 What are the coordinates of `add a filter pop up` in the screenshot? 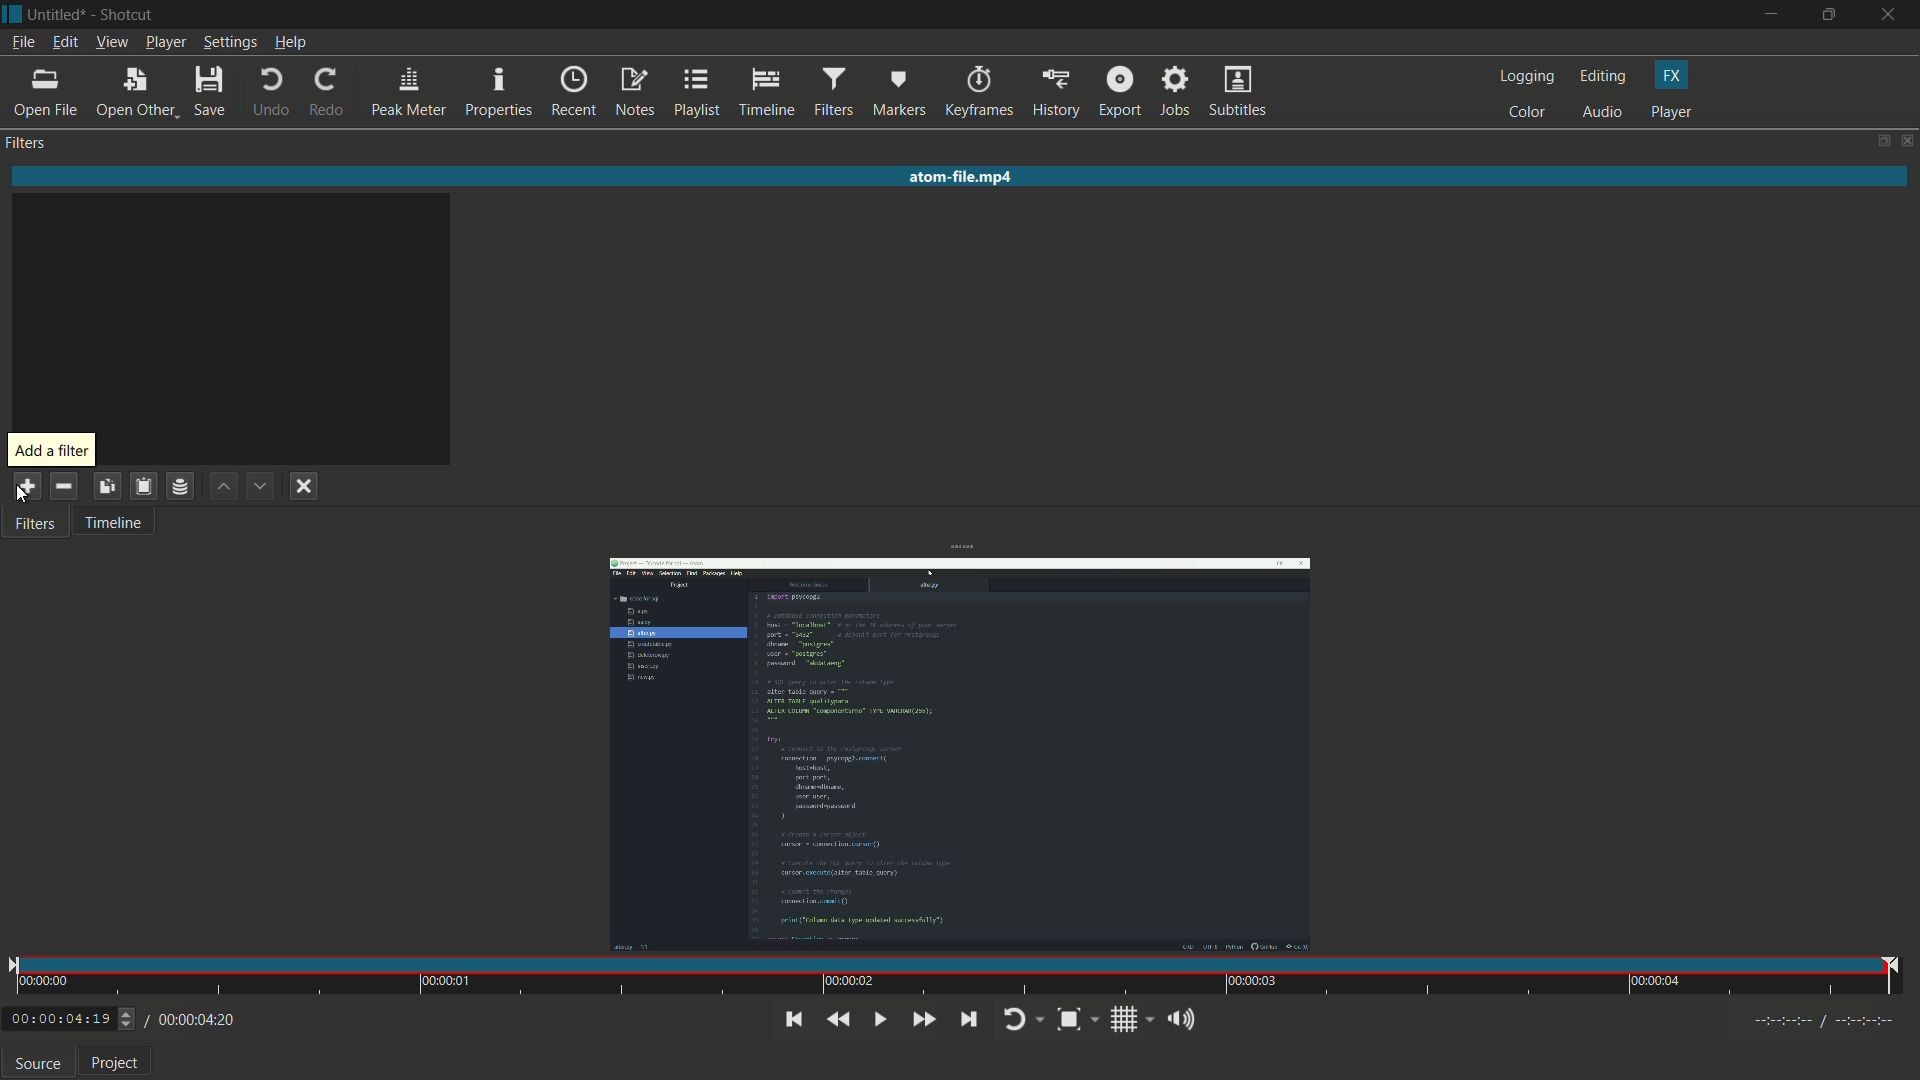 It's located at (50, 451).